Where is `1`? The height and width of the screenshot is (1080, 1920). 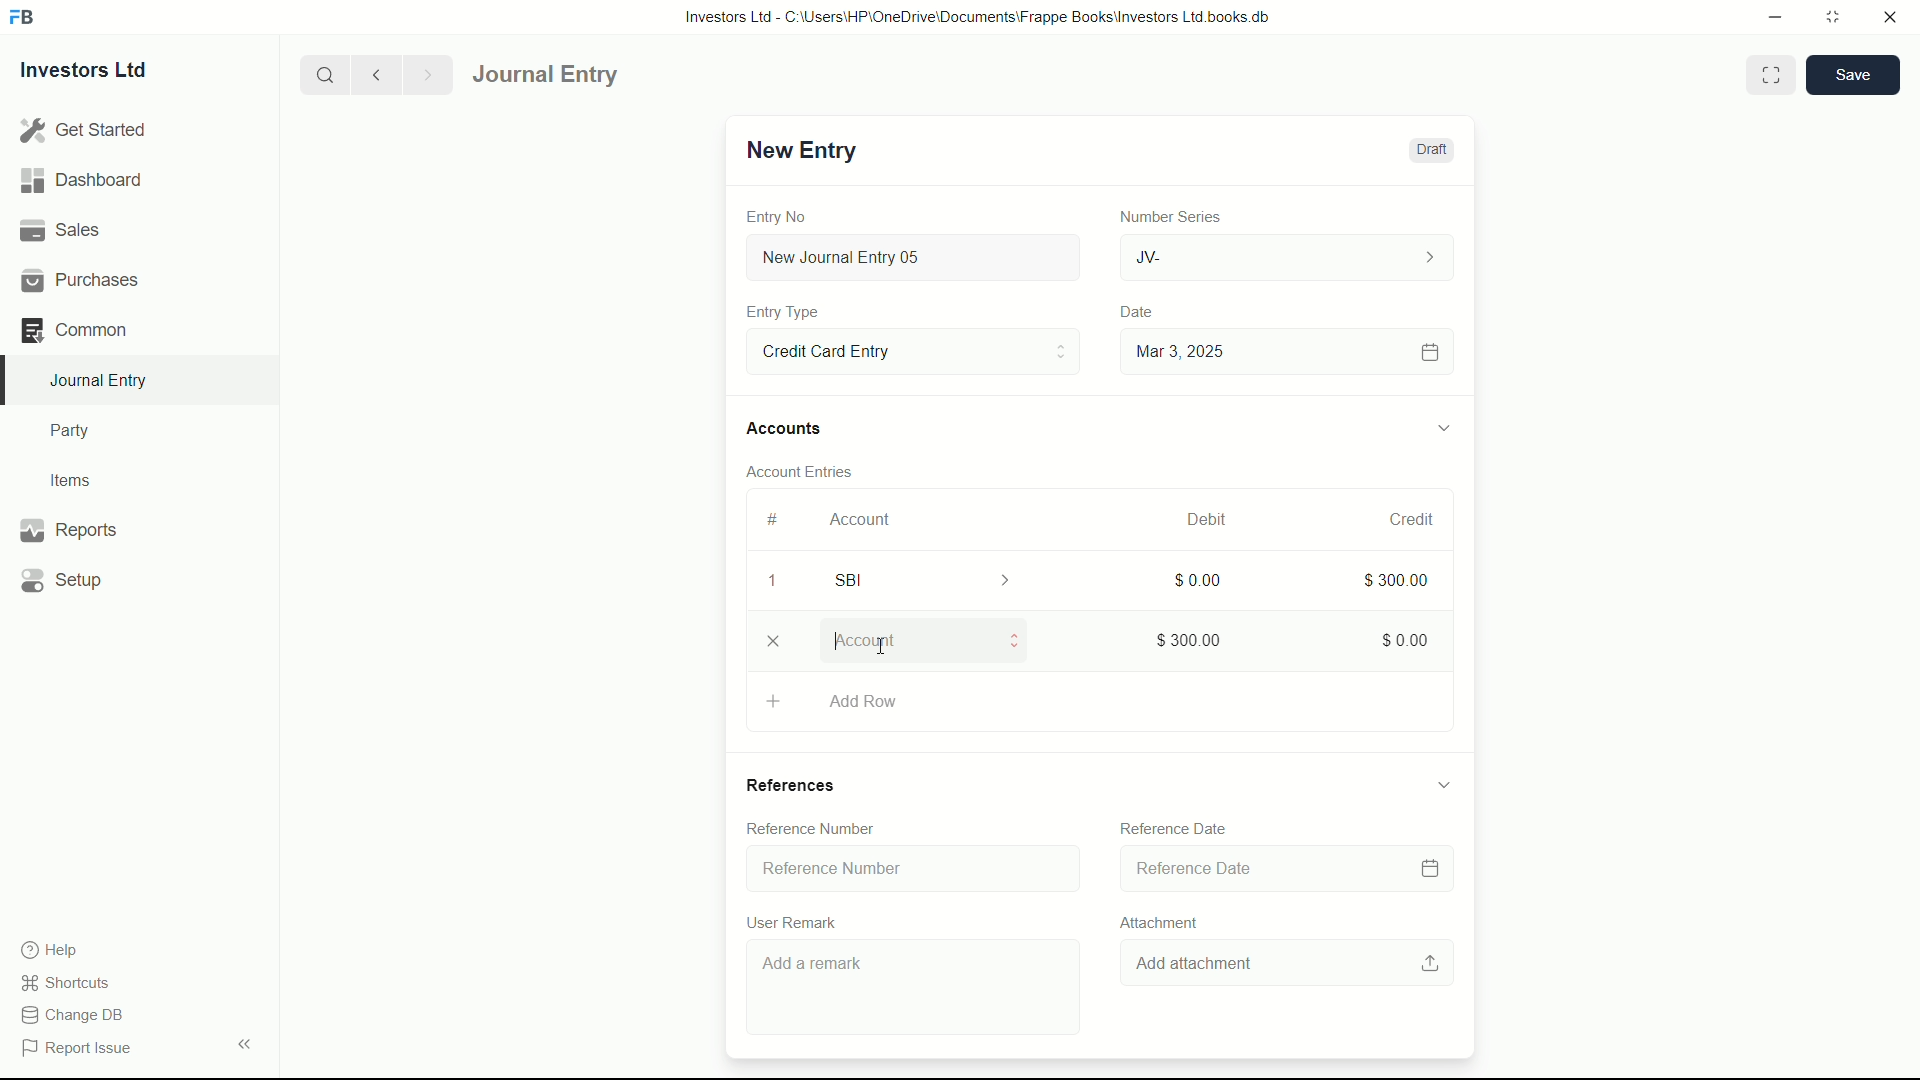 1 is located at coordinates (771, 584).